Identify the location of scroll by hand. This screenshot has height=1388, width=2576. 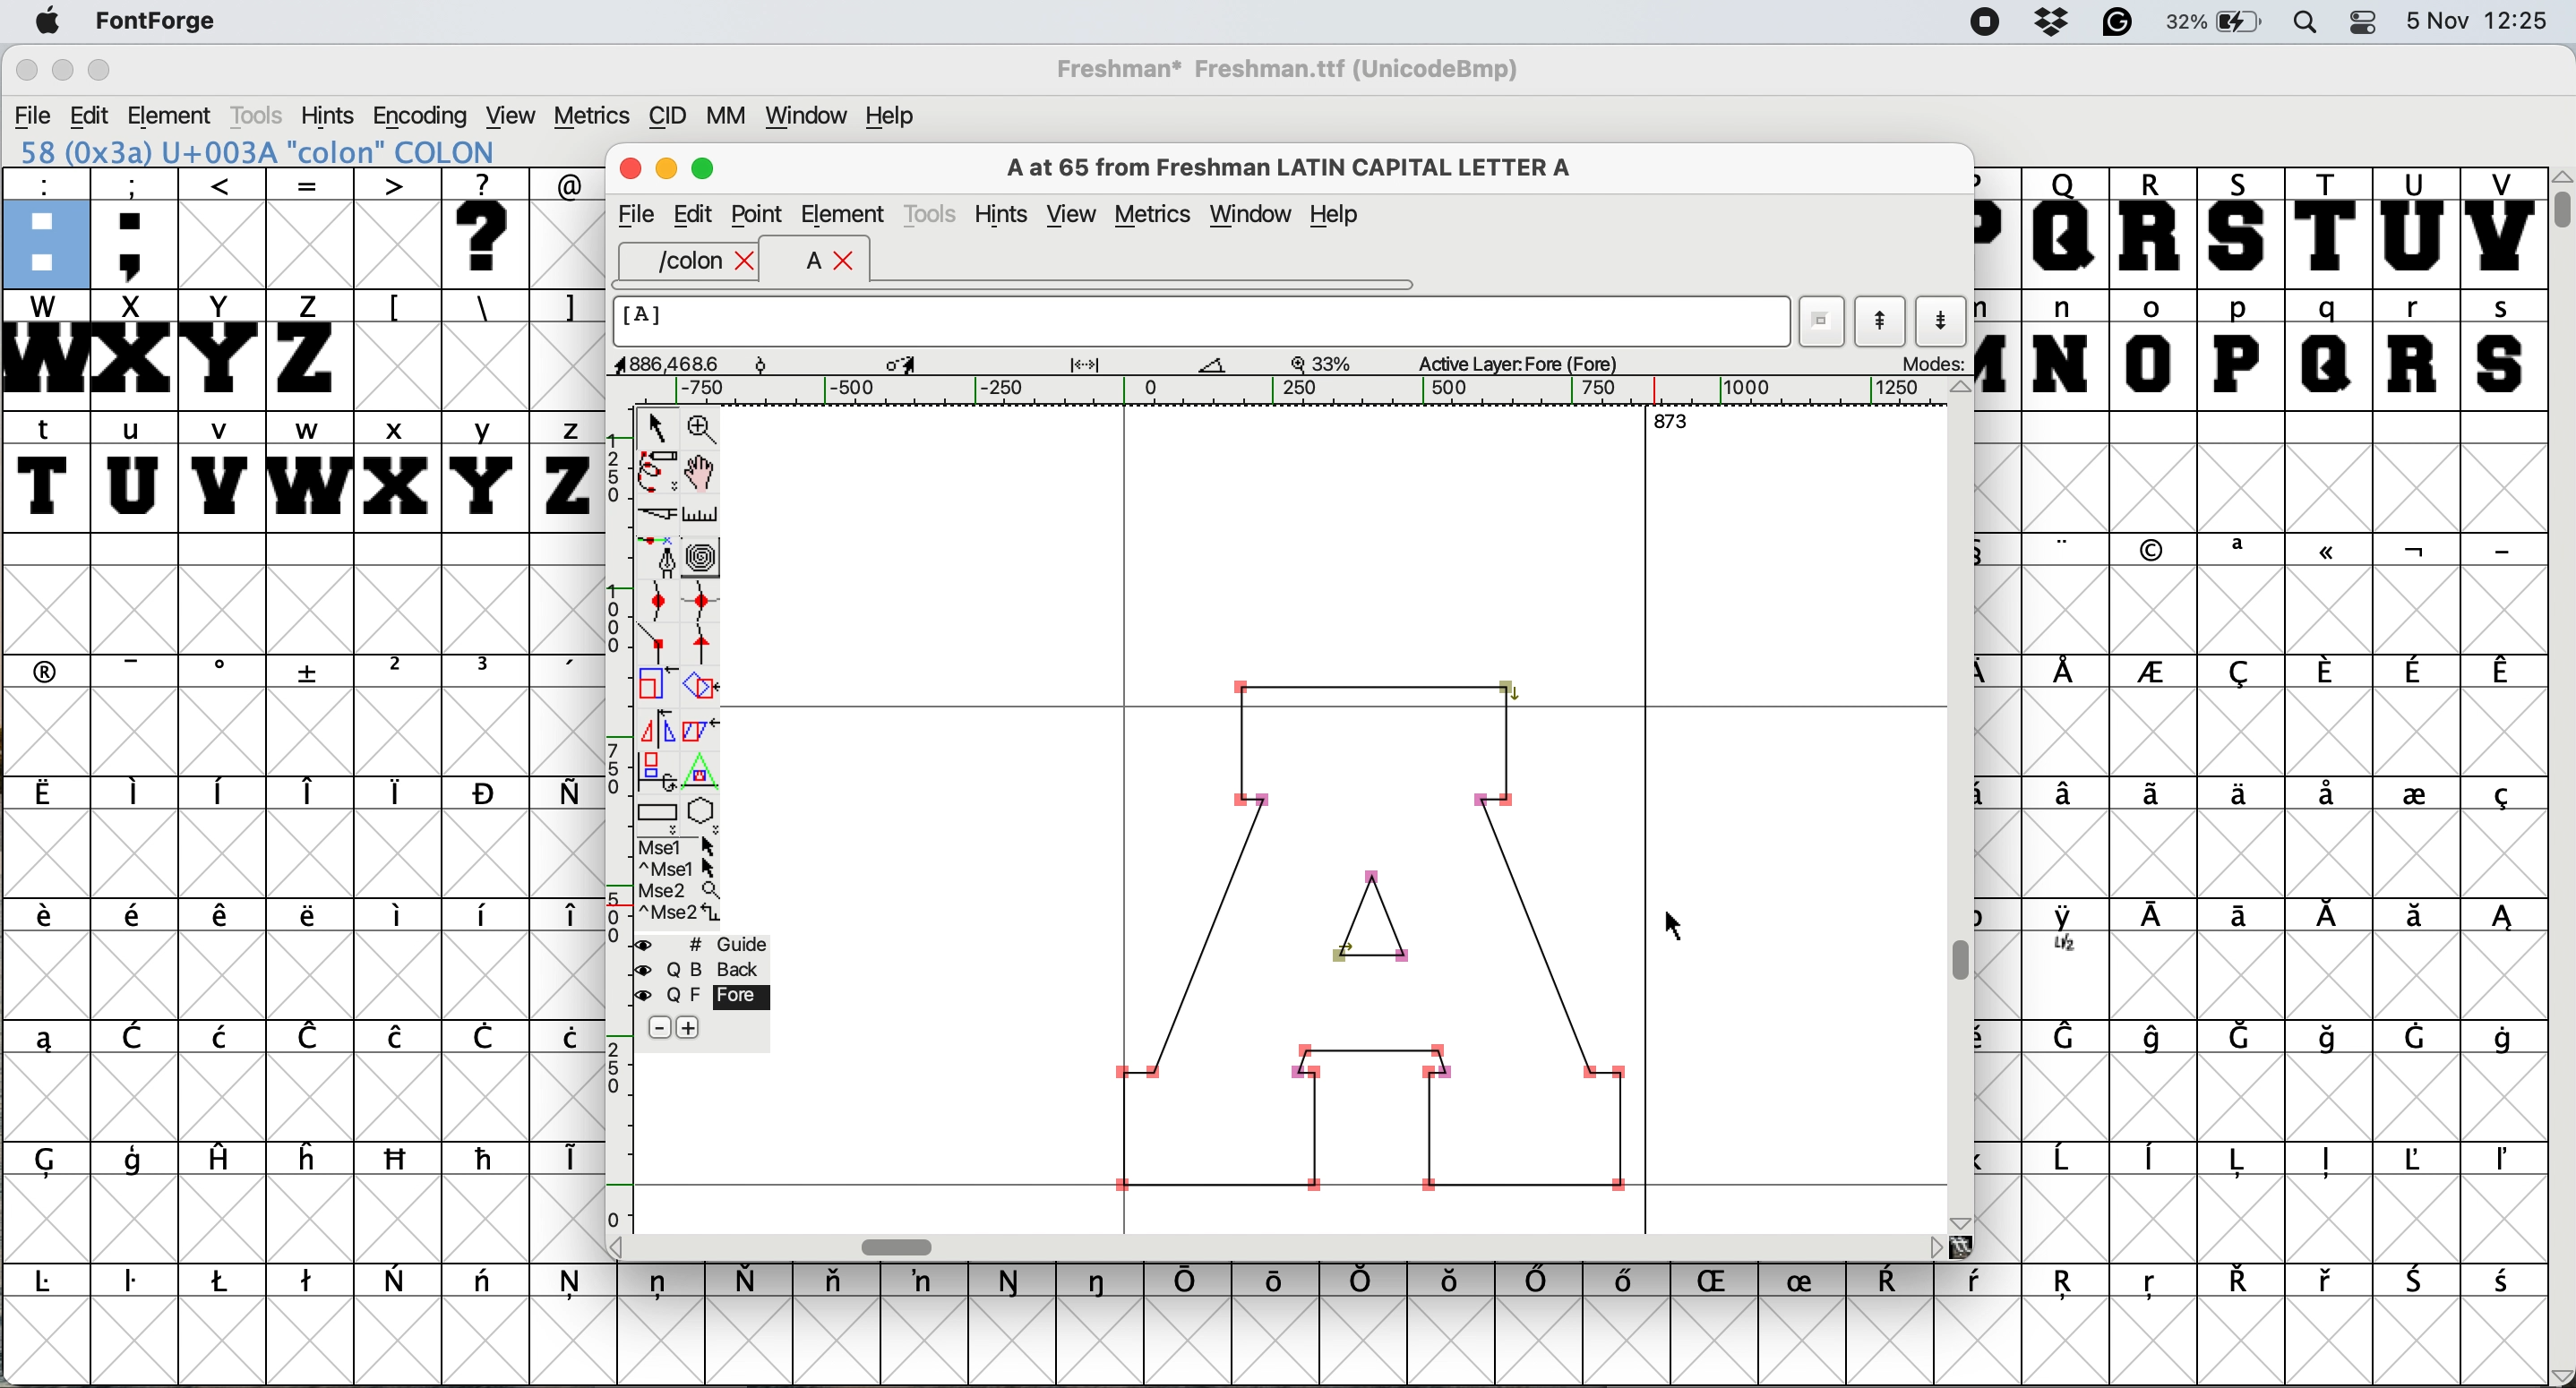
(706, 467).